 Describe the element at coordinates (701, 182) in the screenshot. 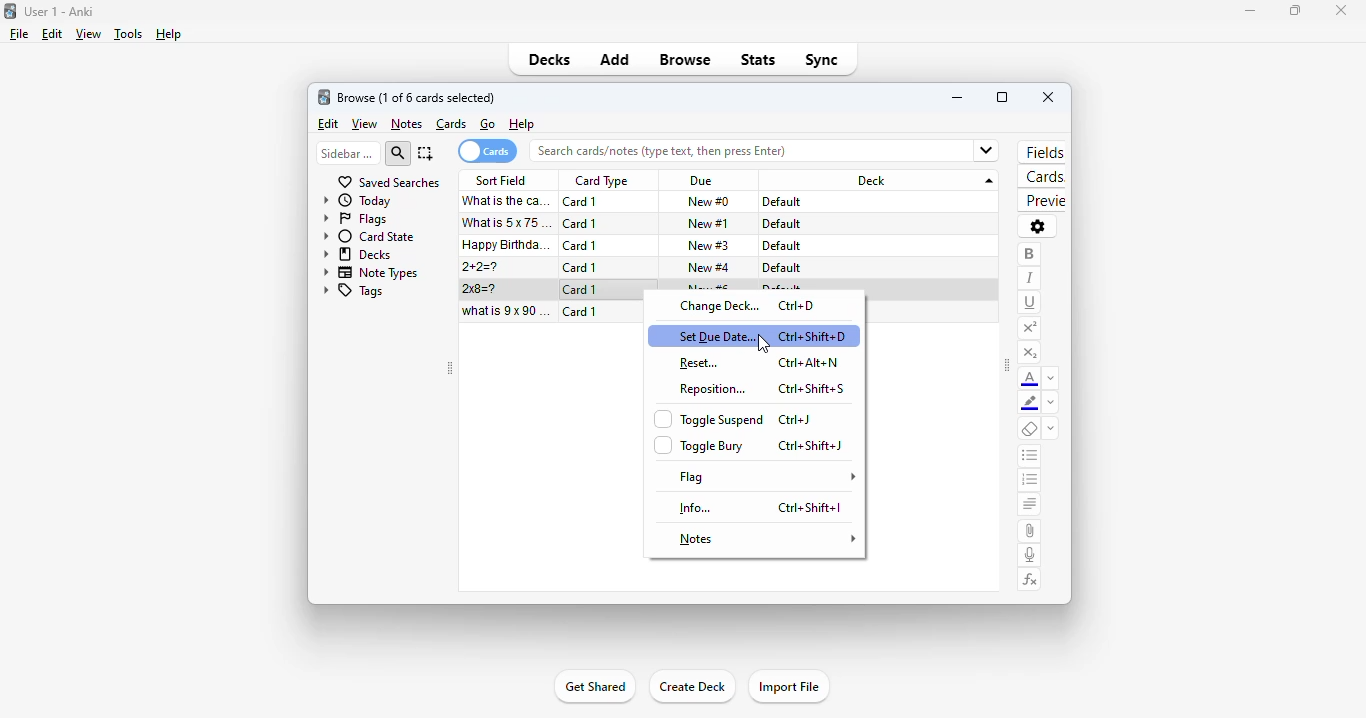

I see `due` at that location.